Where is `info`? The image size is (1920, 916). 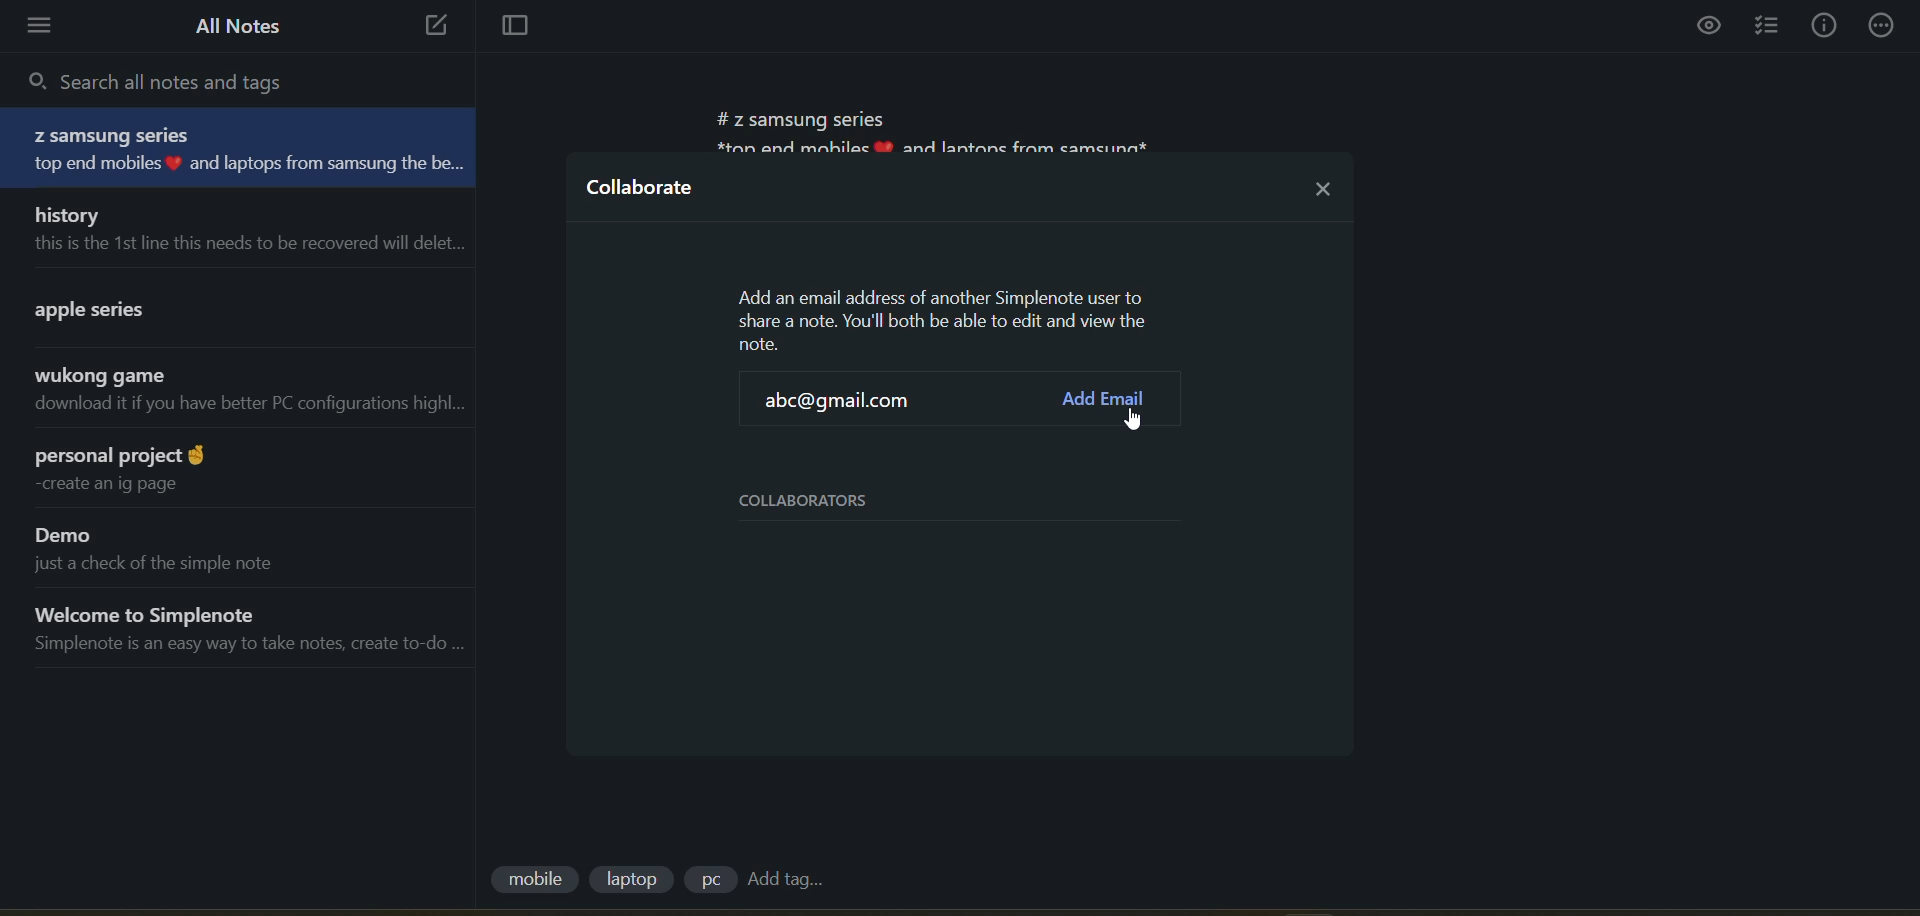 info is located at coordinates (1824, 26).